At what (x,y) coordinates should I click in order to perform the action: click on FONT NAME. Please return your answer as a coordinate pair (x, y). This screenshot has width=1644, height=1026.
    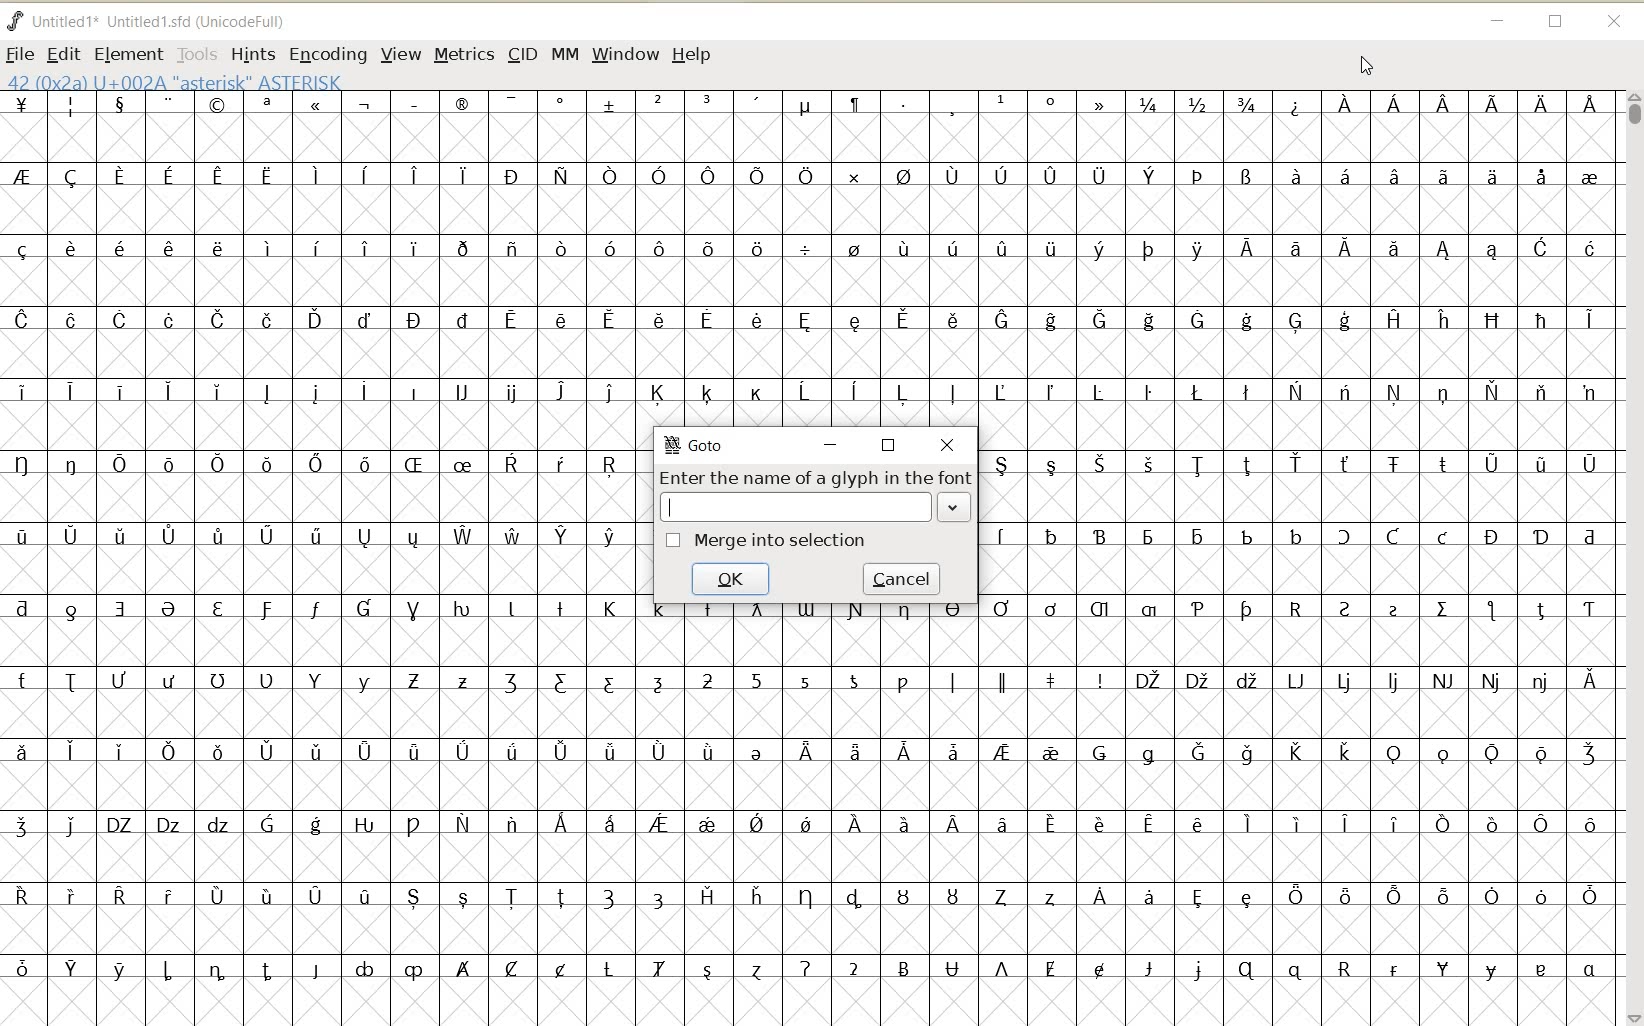
    Looking at the image, I should click on (155, 22).